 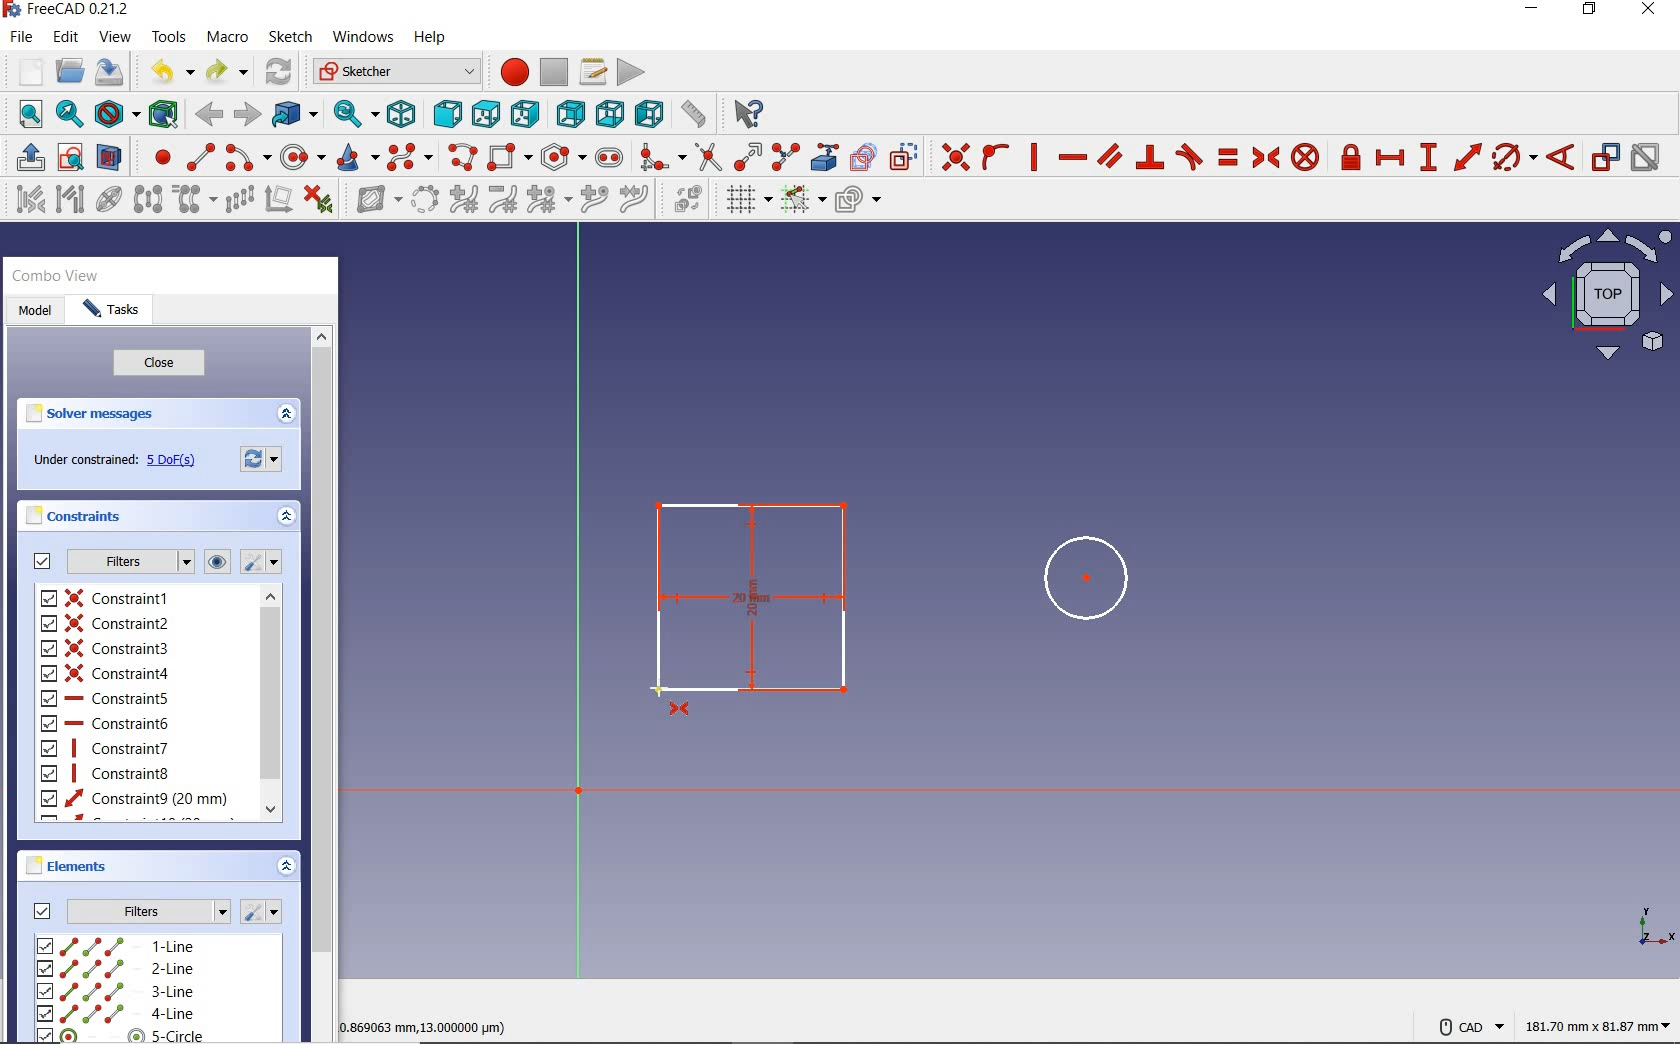 I want to click on constraint1, so click(x=109, y=597).